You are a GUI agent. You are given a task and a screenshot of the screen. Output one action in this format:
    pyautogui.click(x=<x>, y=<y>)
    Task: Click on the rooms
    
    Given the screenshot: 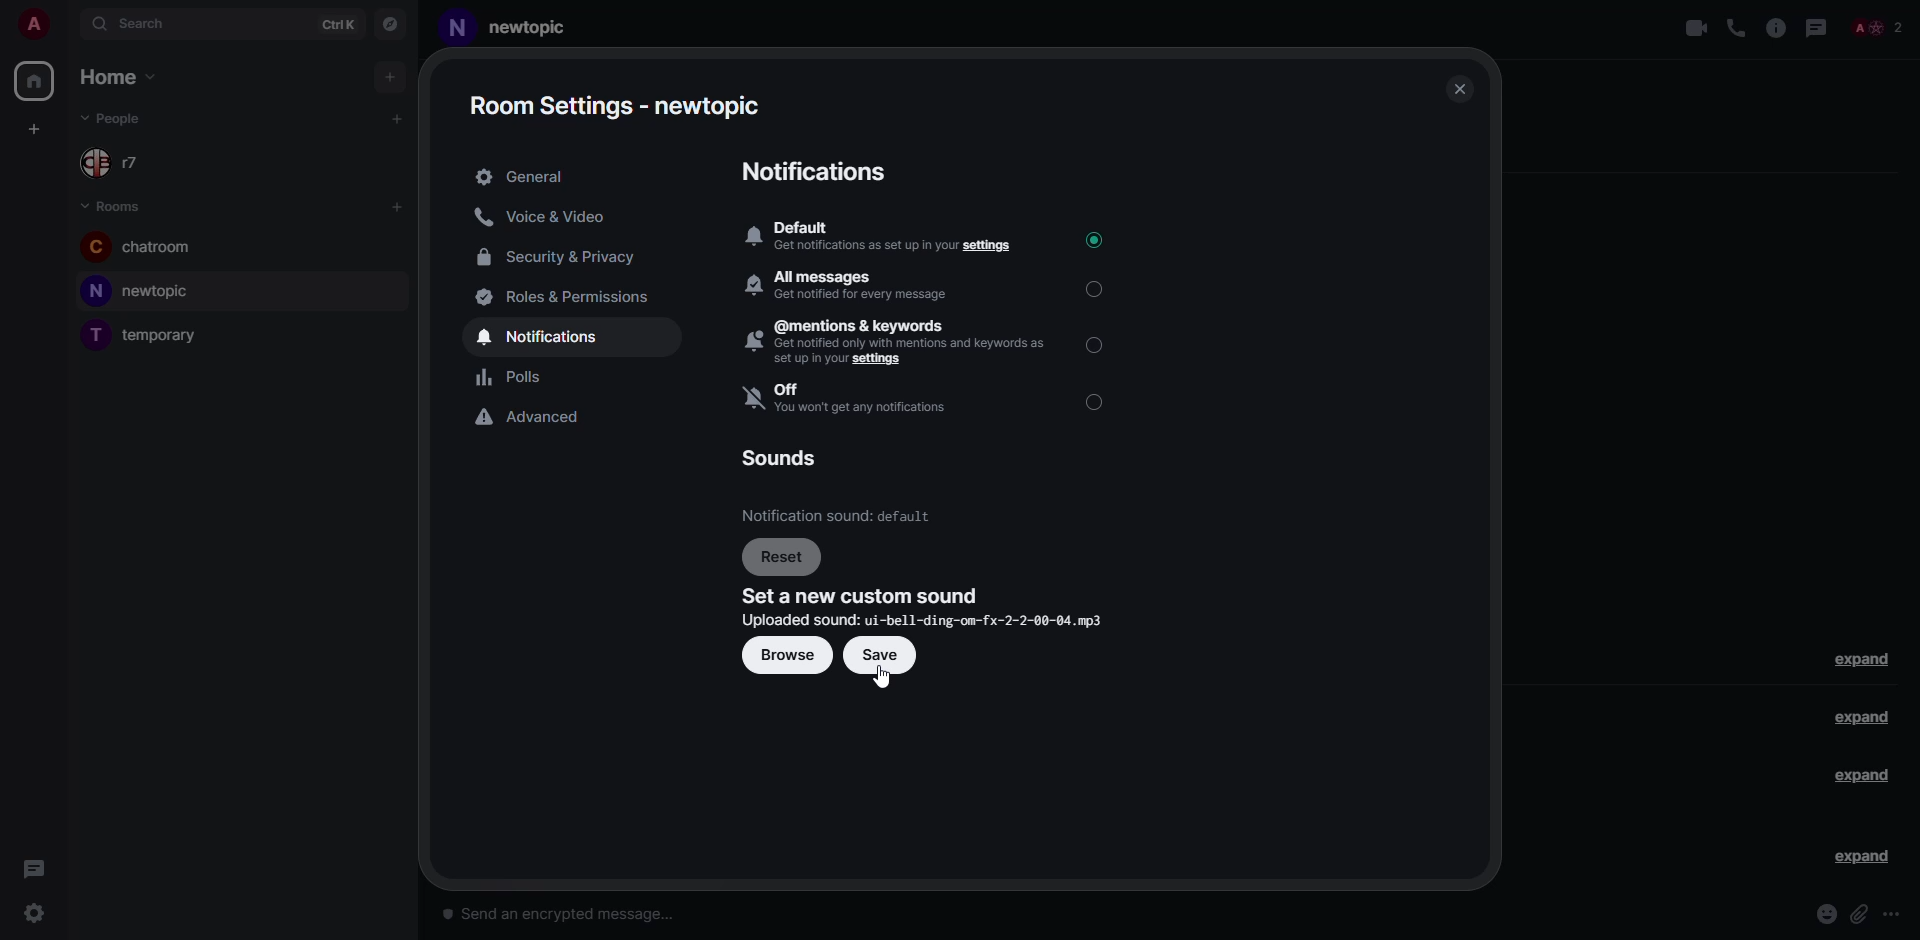 What is the action you would take?
    pyautogui.click(x=115, y=206)
    